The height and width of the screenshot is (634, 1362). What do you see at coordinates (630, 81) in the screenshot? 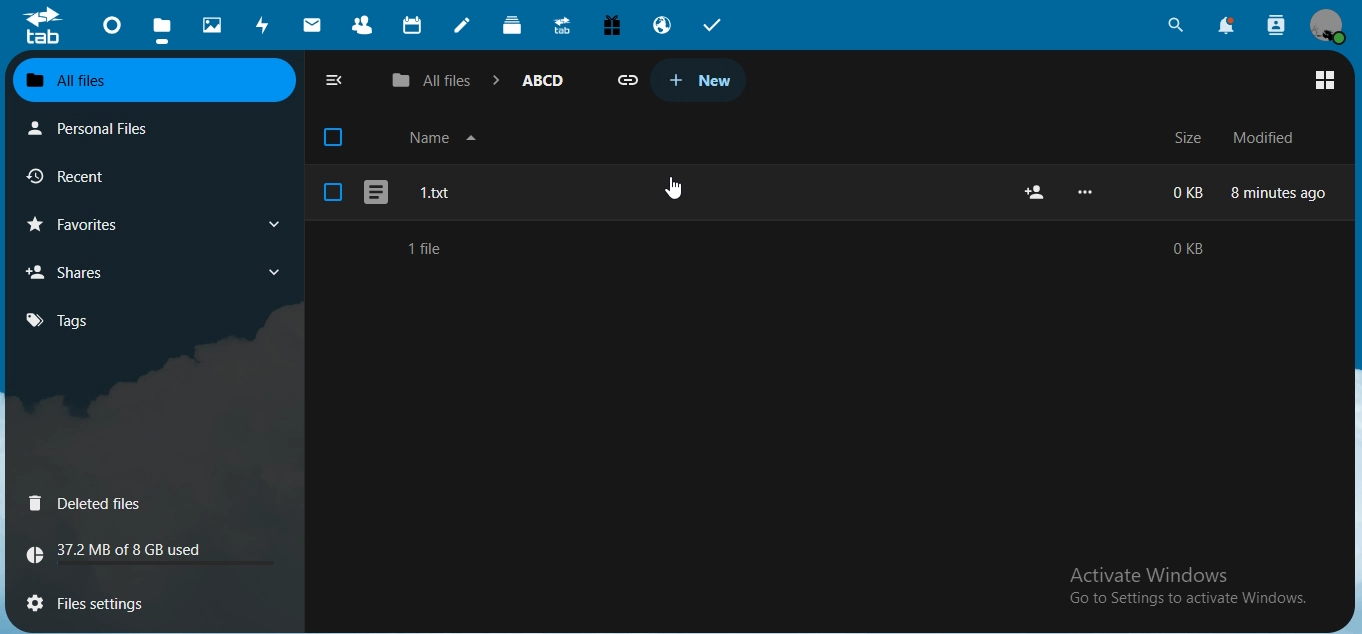
I see `attach` at bounding box center [630, 81].